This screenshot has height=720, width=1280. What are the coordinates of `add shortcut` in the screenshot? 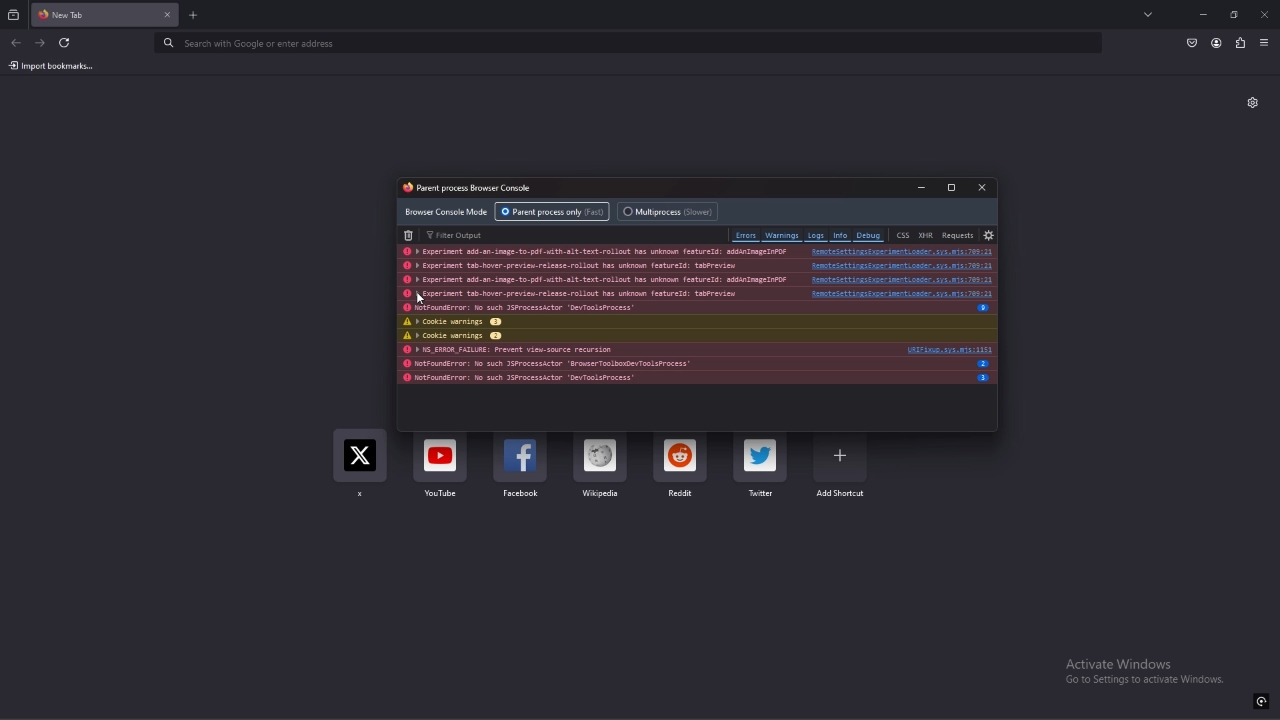 It's located at (842, 466).